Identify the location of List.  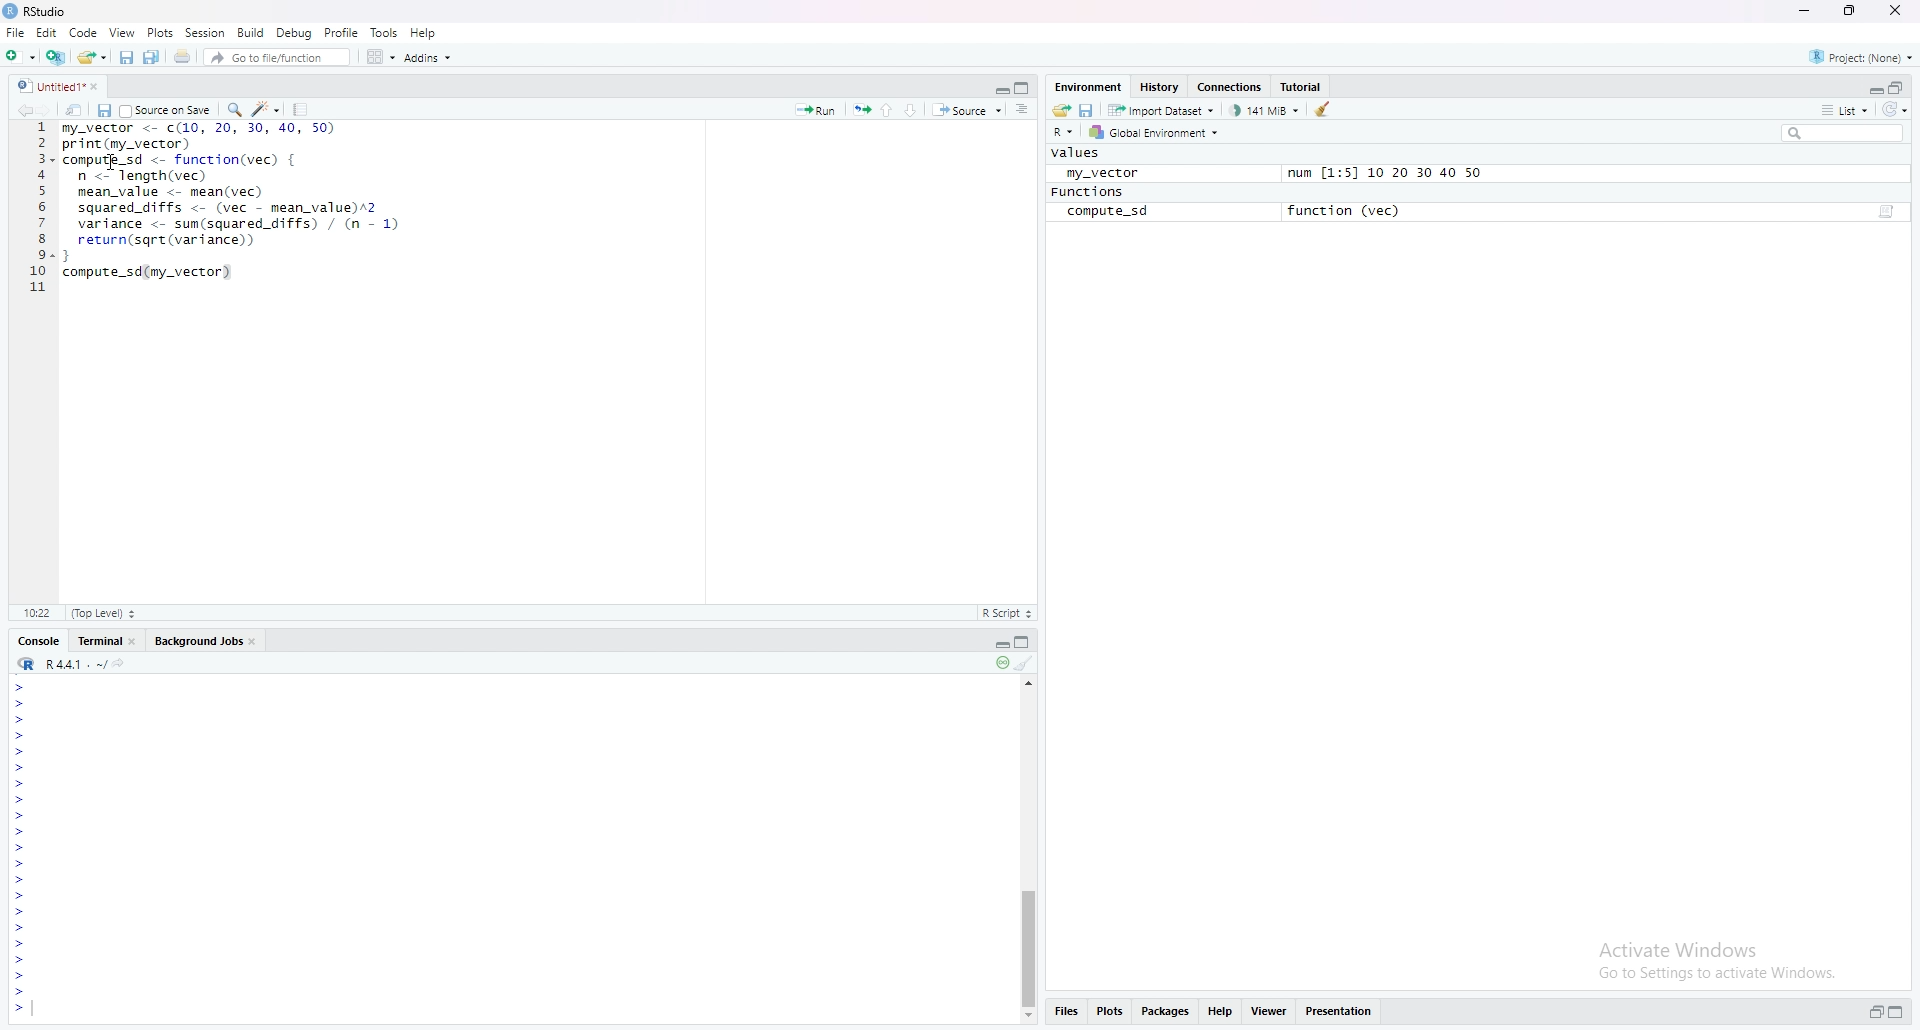
(1843, 109).